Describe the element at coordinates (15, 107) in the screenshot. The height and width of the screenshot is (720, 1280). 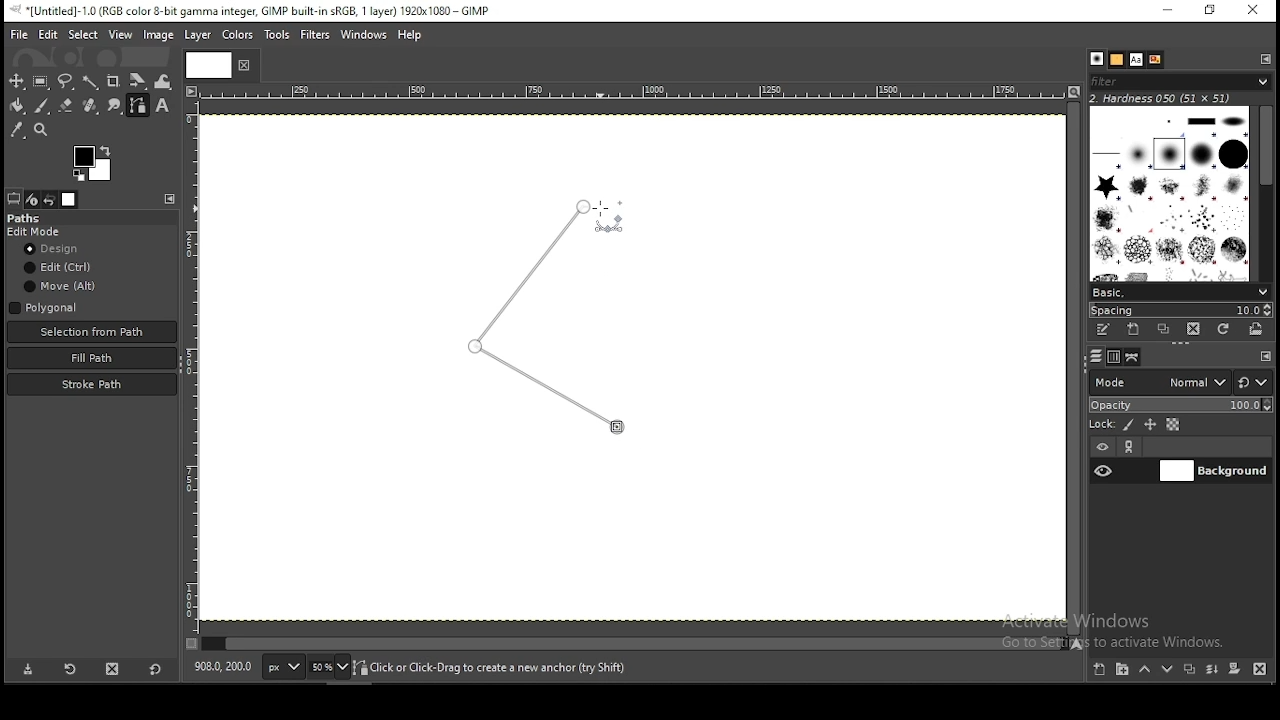
I see `paintbucket tool` at that location.